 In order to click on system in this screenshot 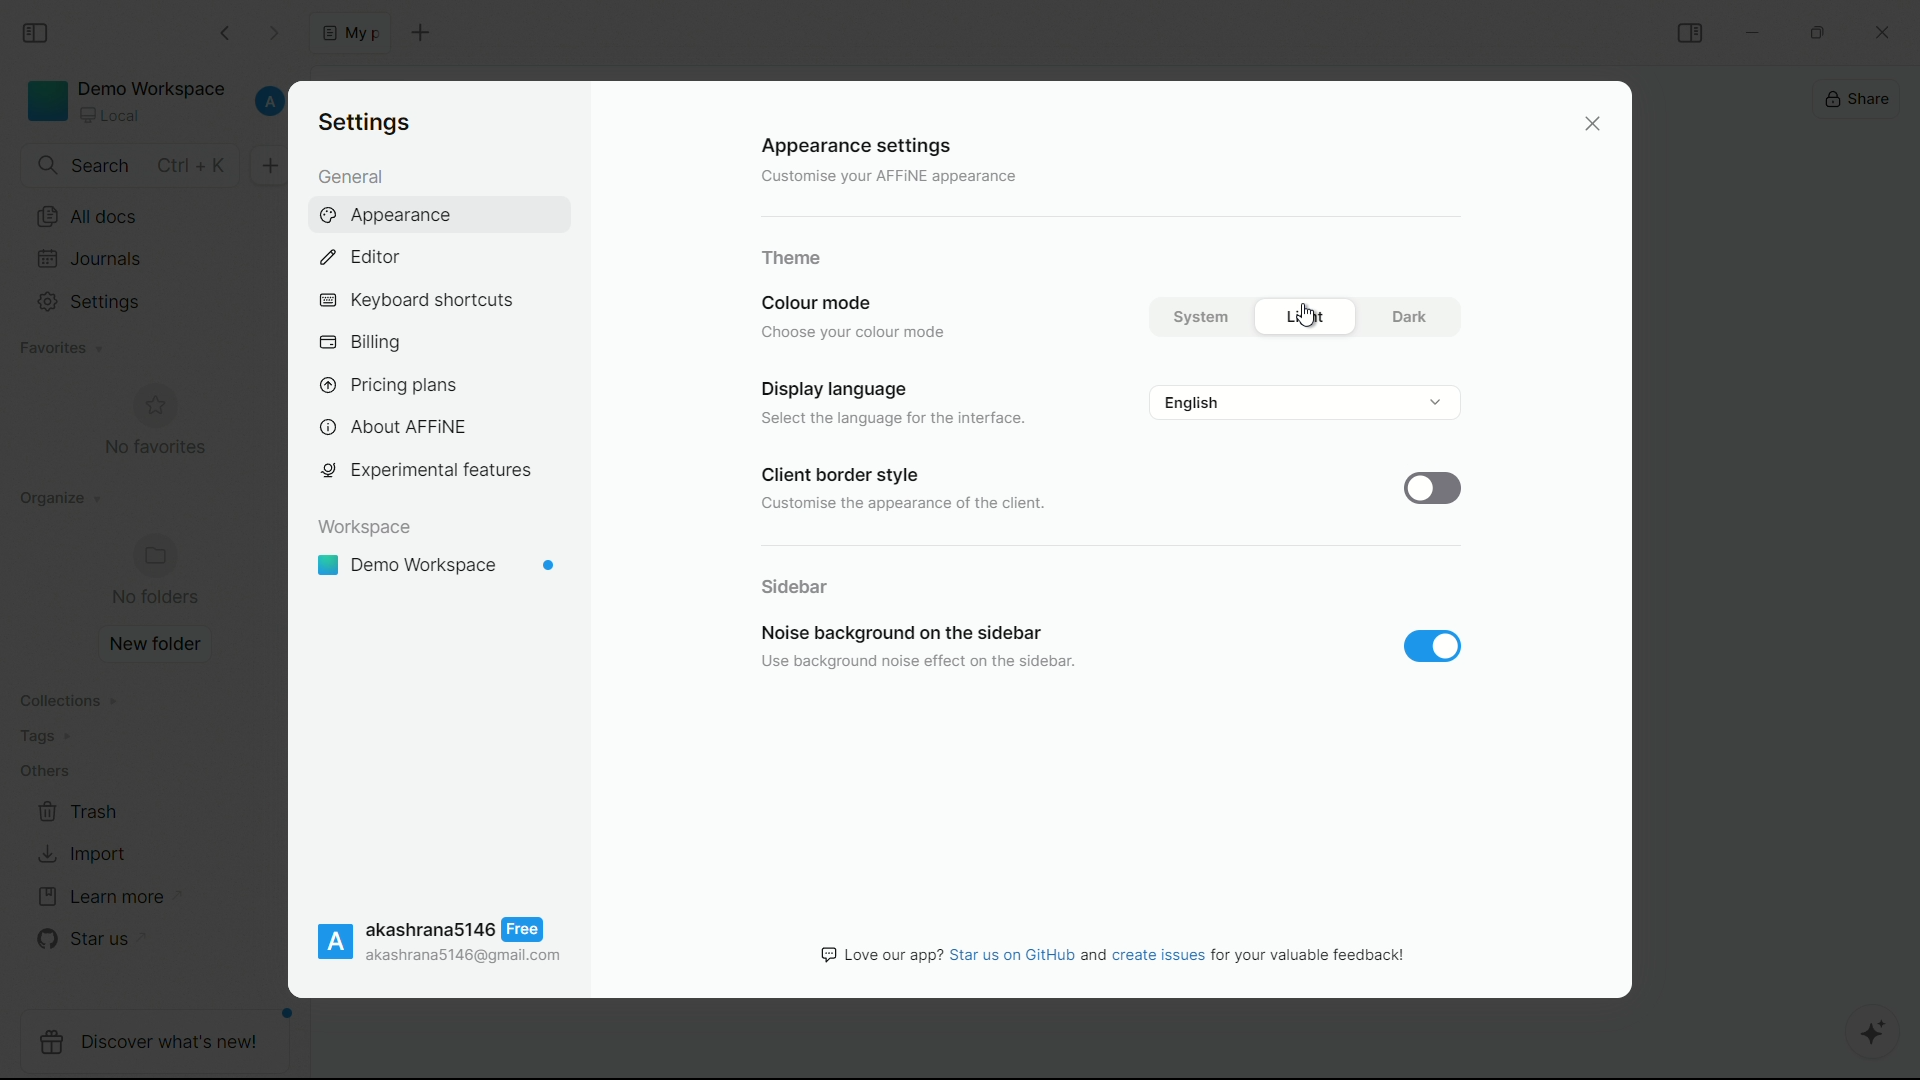, I will do `click(1197, 318)`.